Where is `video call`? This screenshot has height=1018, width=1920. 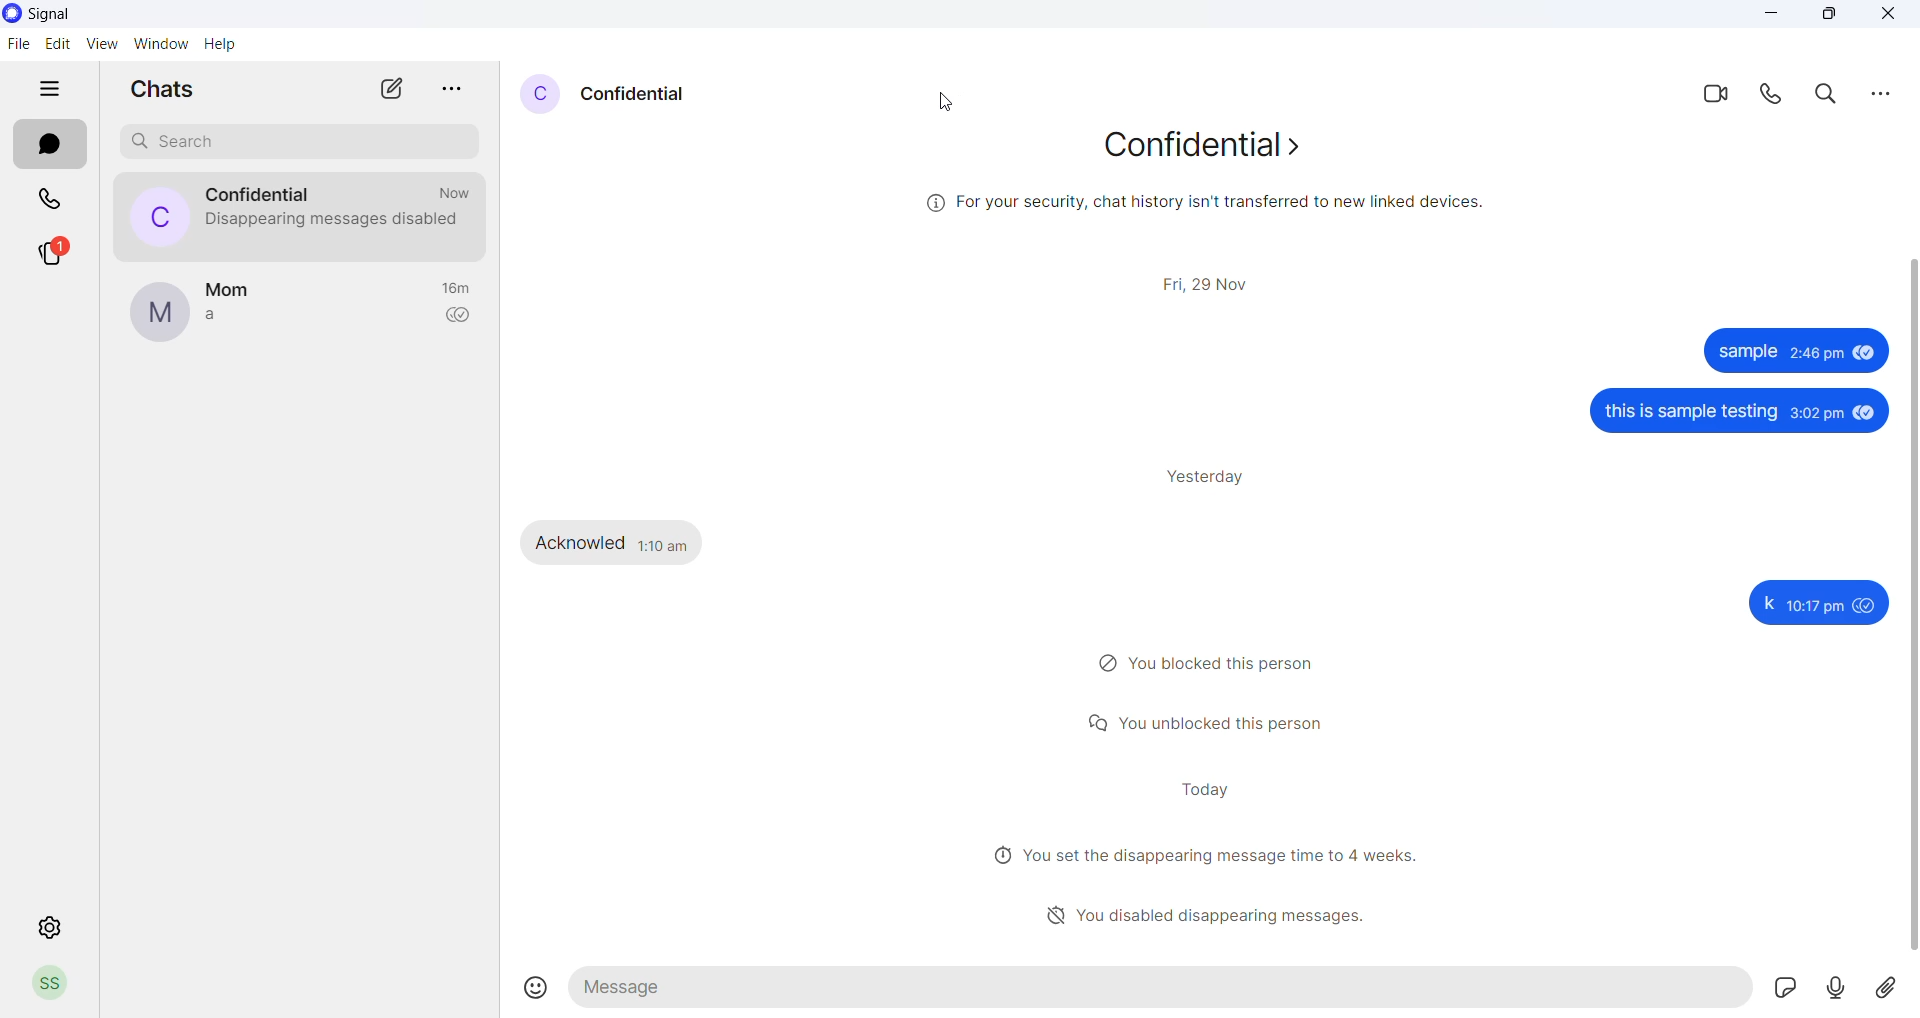
video call is located at coordinates (1719, 92).